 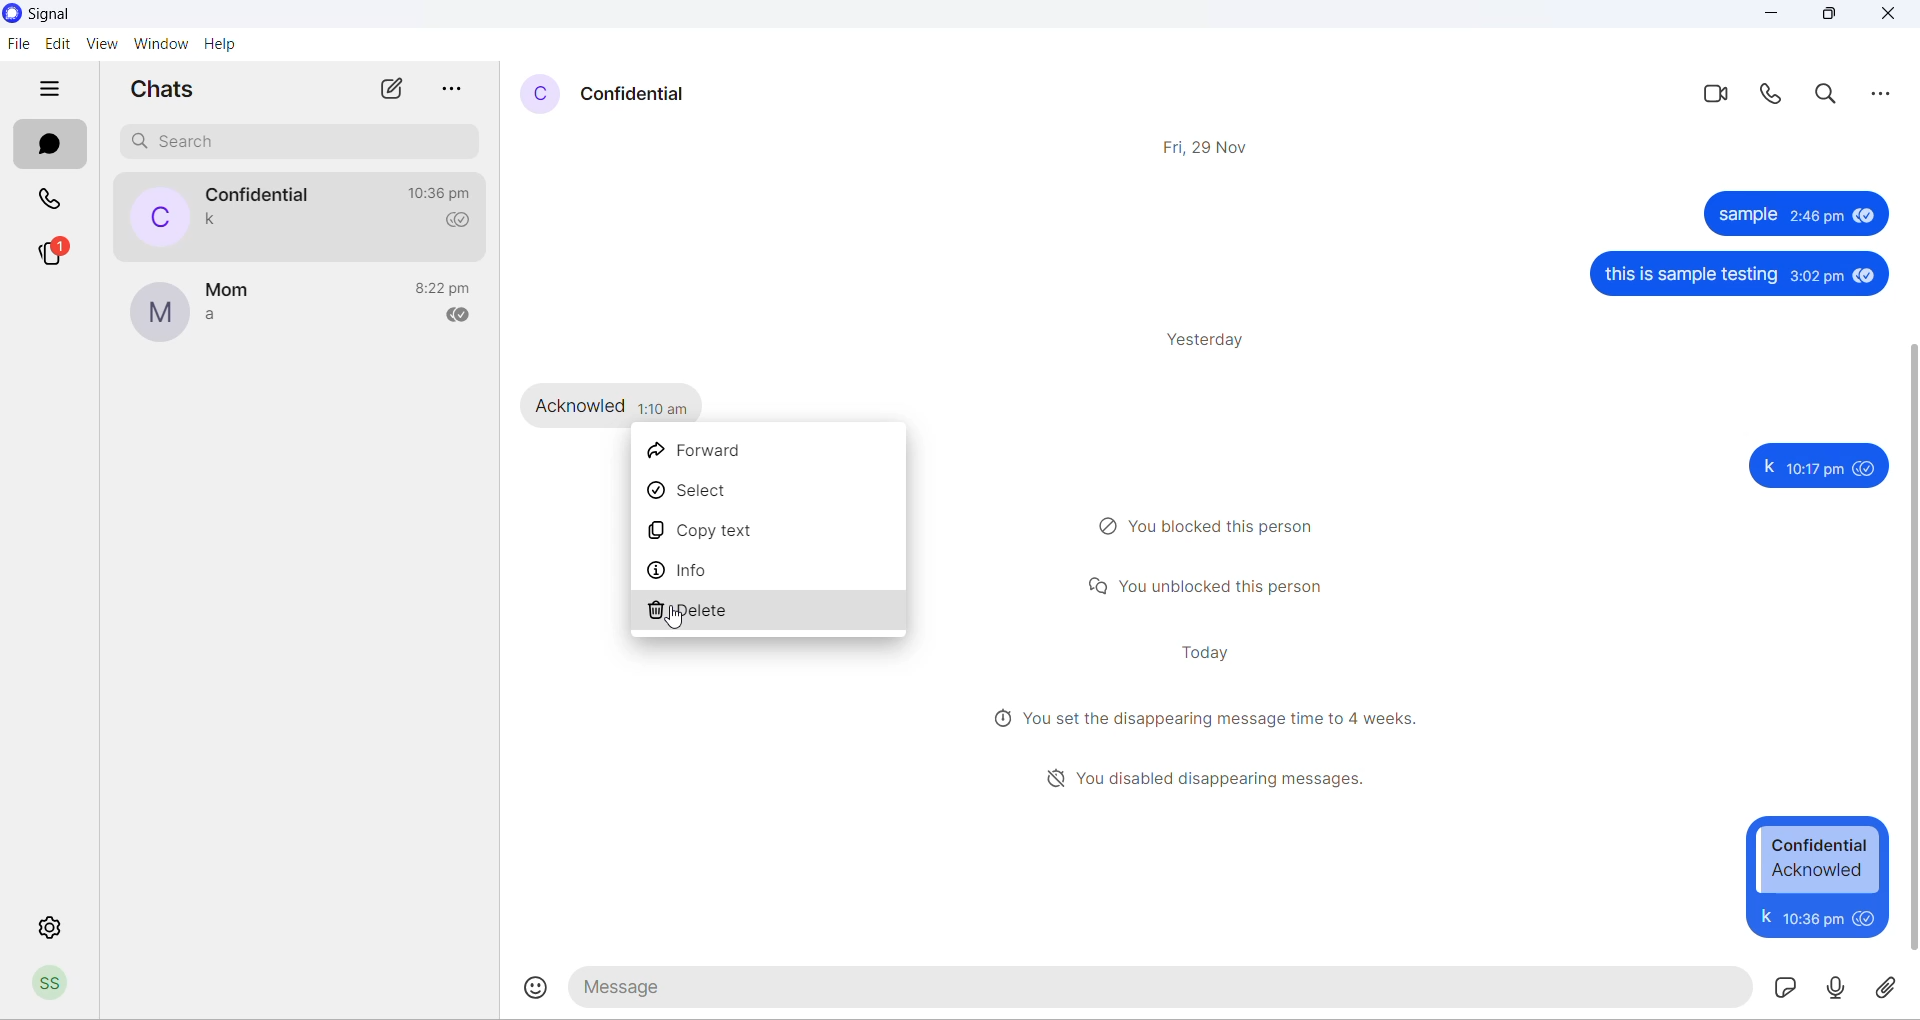 I want to click on 1:10 pm, so click(x=667, y=407).